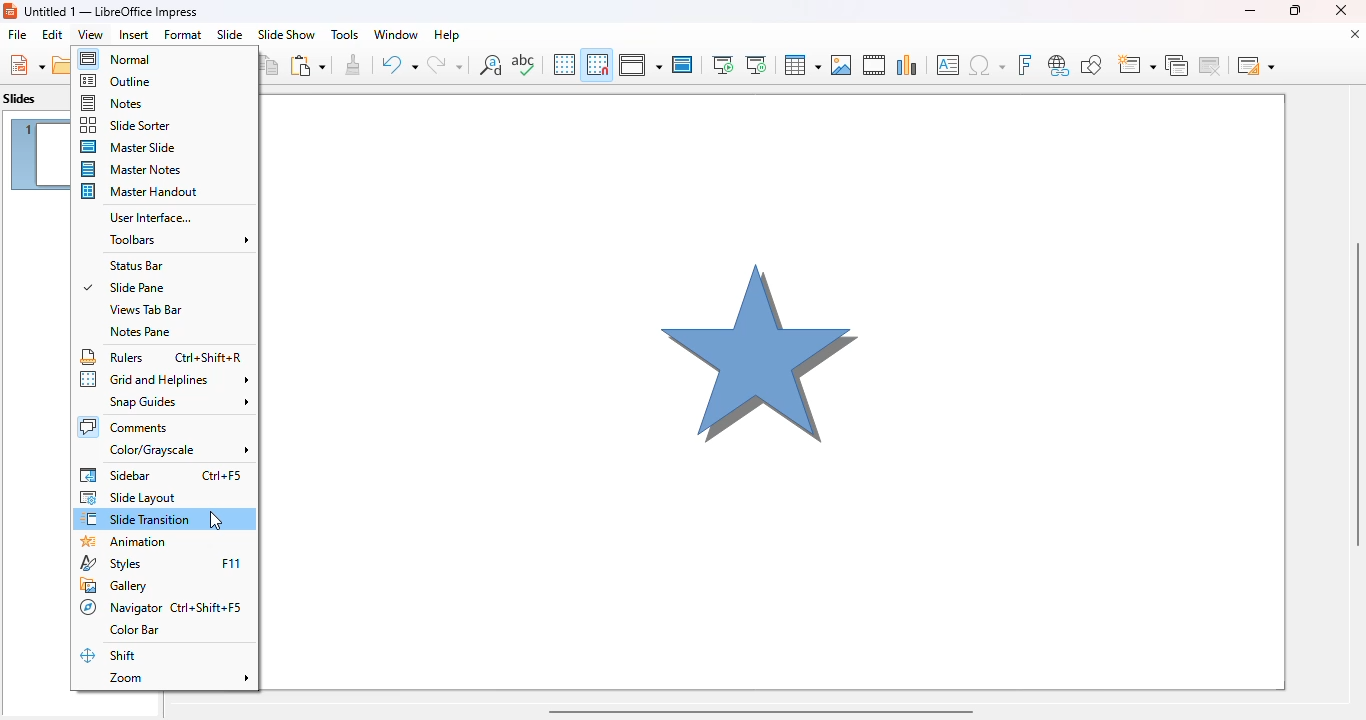  I want to click on clone formatting, so click(354, 64).